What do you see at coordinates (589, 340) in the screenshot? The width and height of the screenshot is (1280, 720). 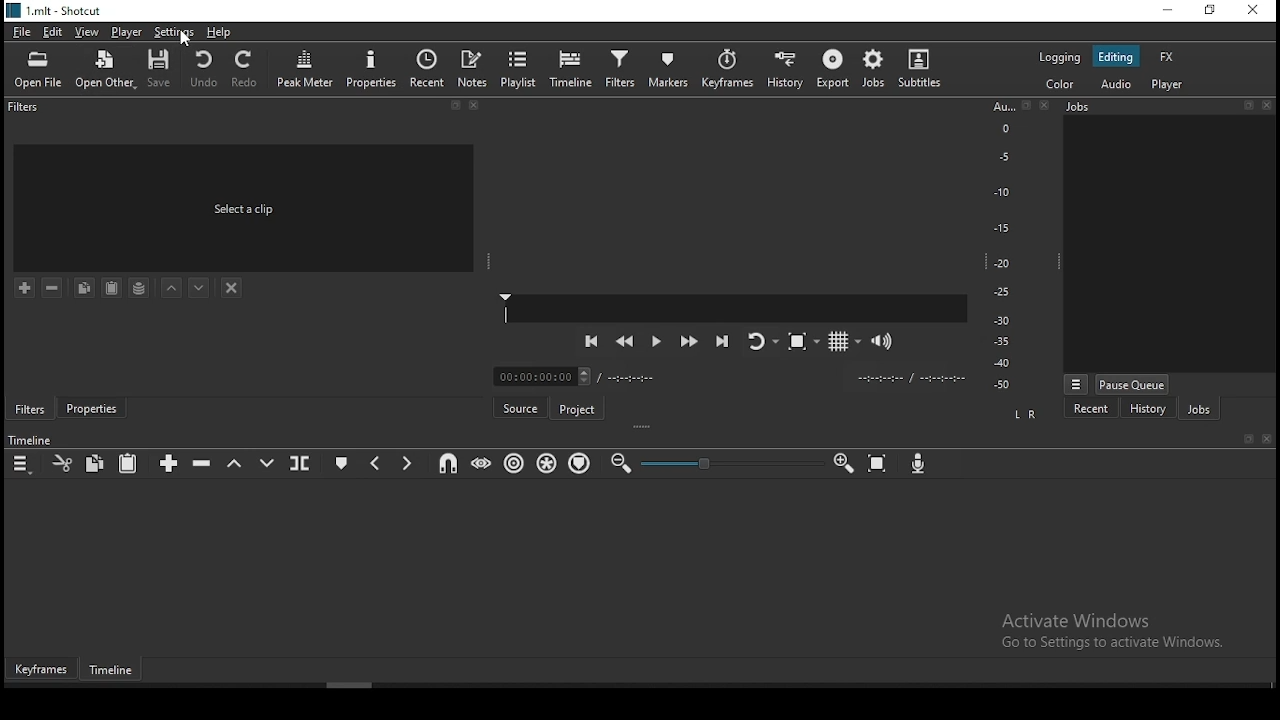 I see `skip to previous point` at bounding box center [589, 340].